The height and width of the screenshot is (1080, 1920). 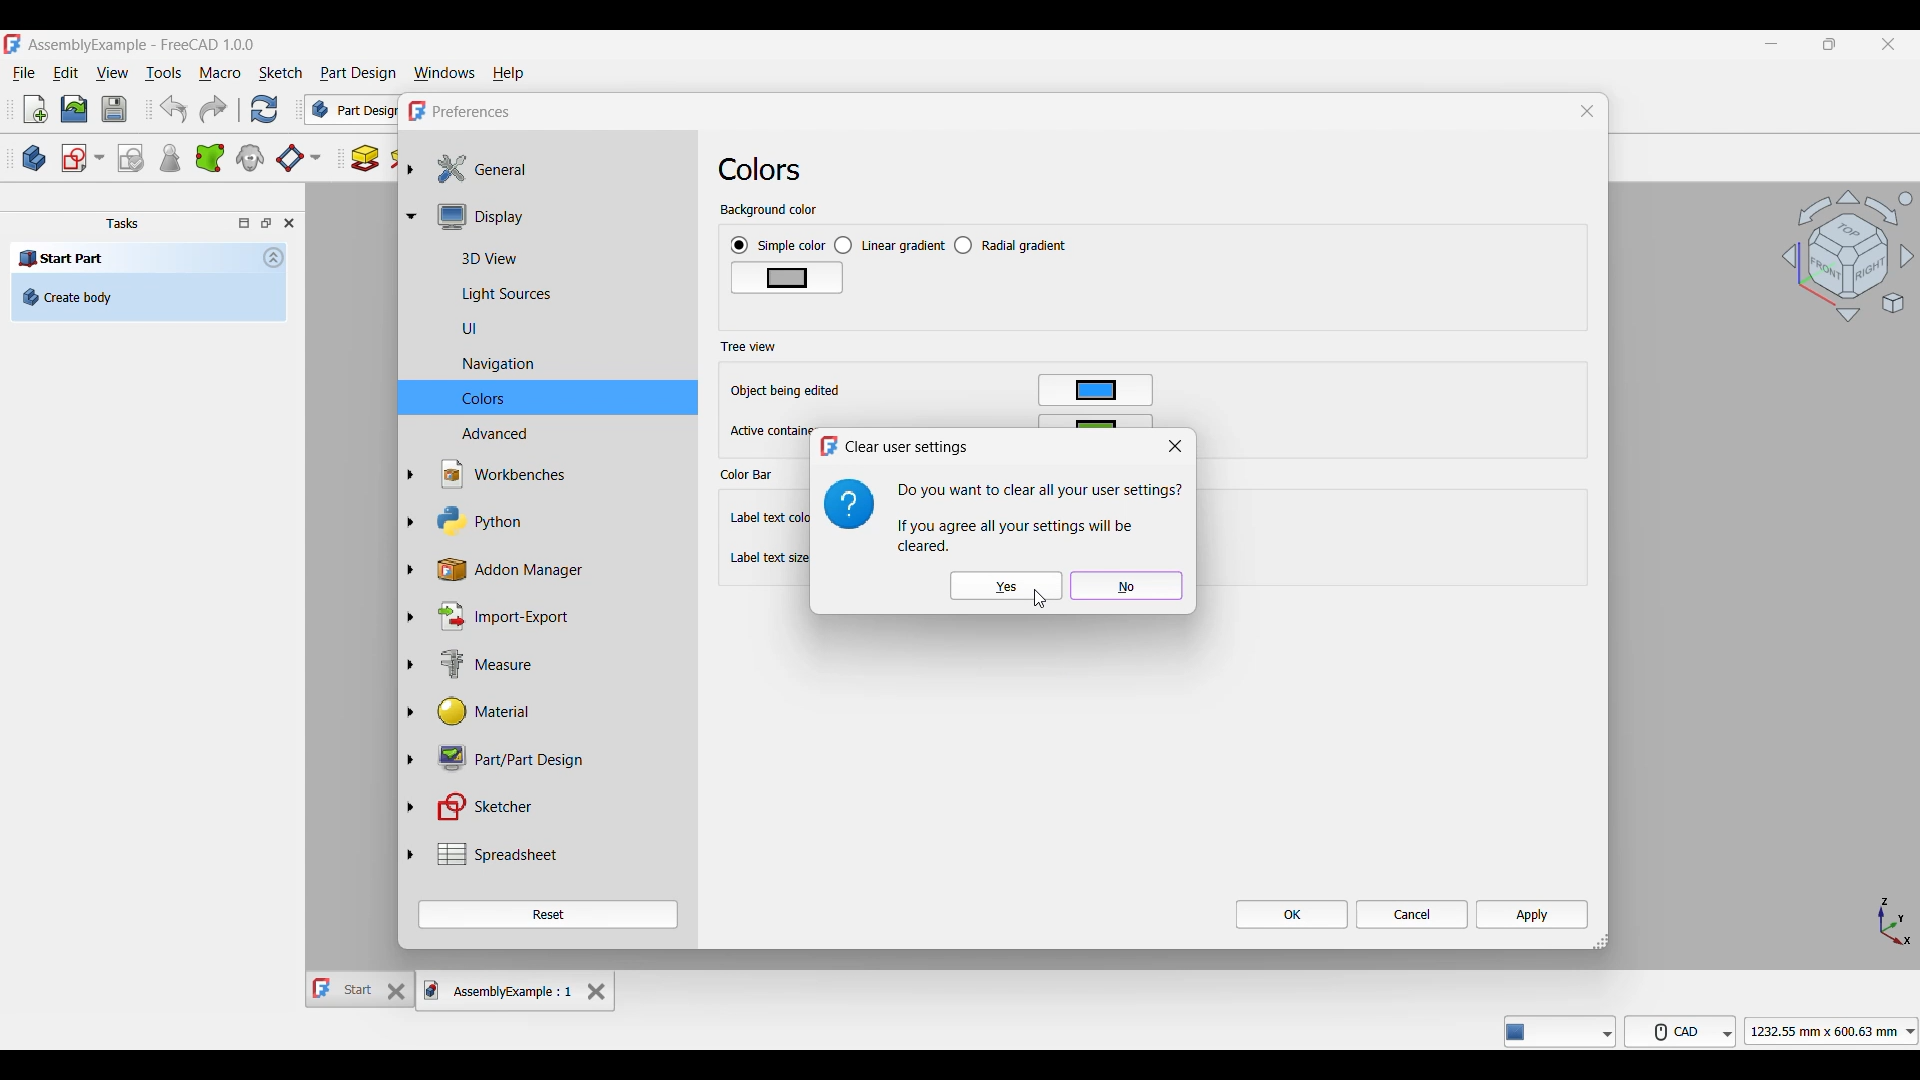 I want to click on CAD navigation style options, so click(x=1680, y=1031).